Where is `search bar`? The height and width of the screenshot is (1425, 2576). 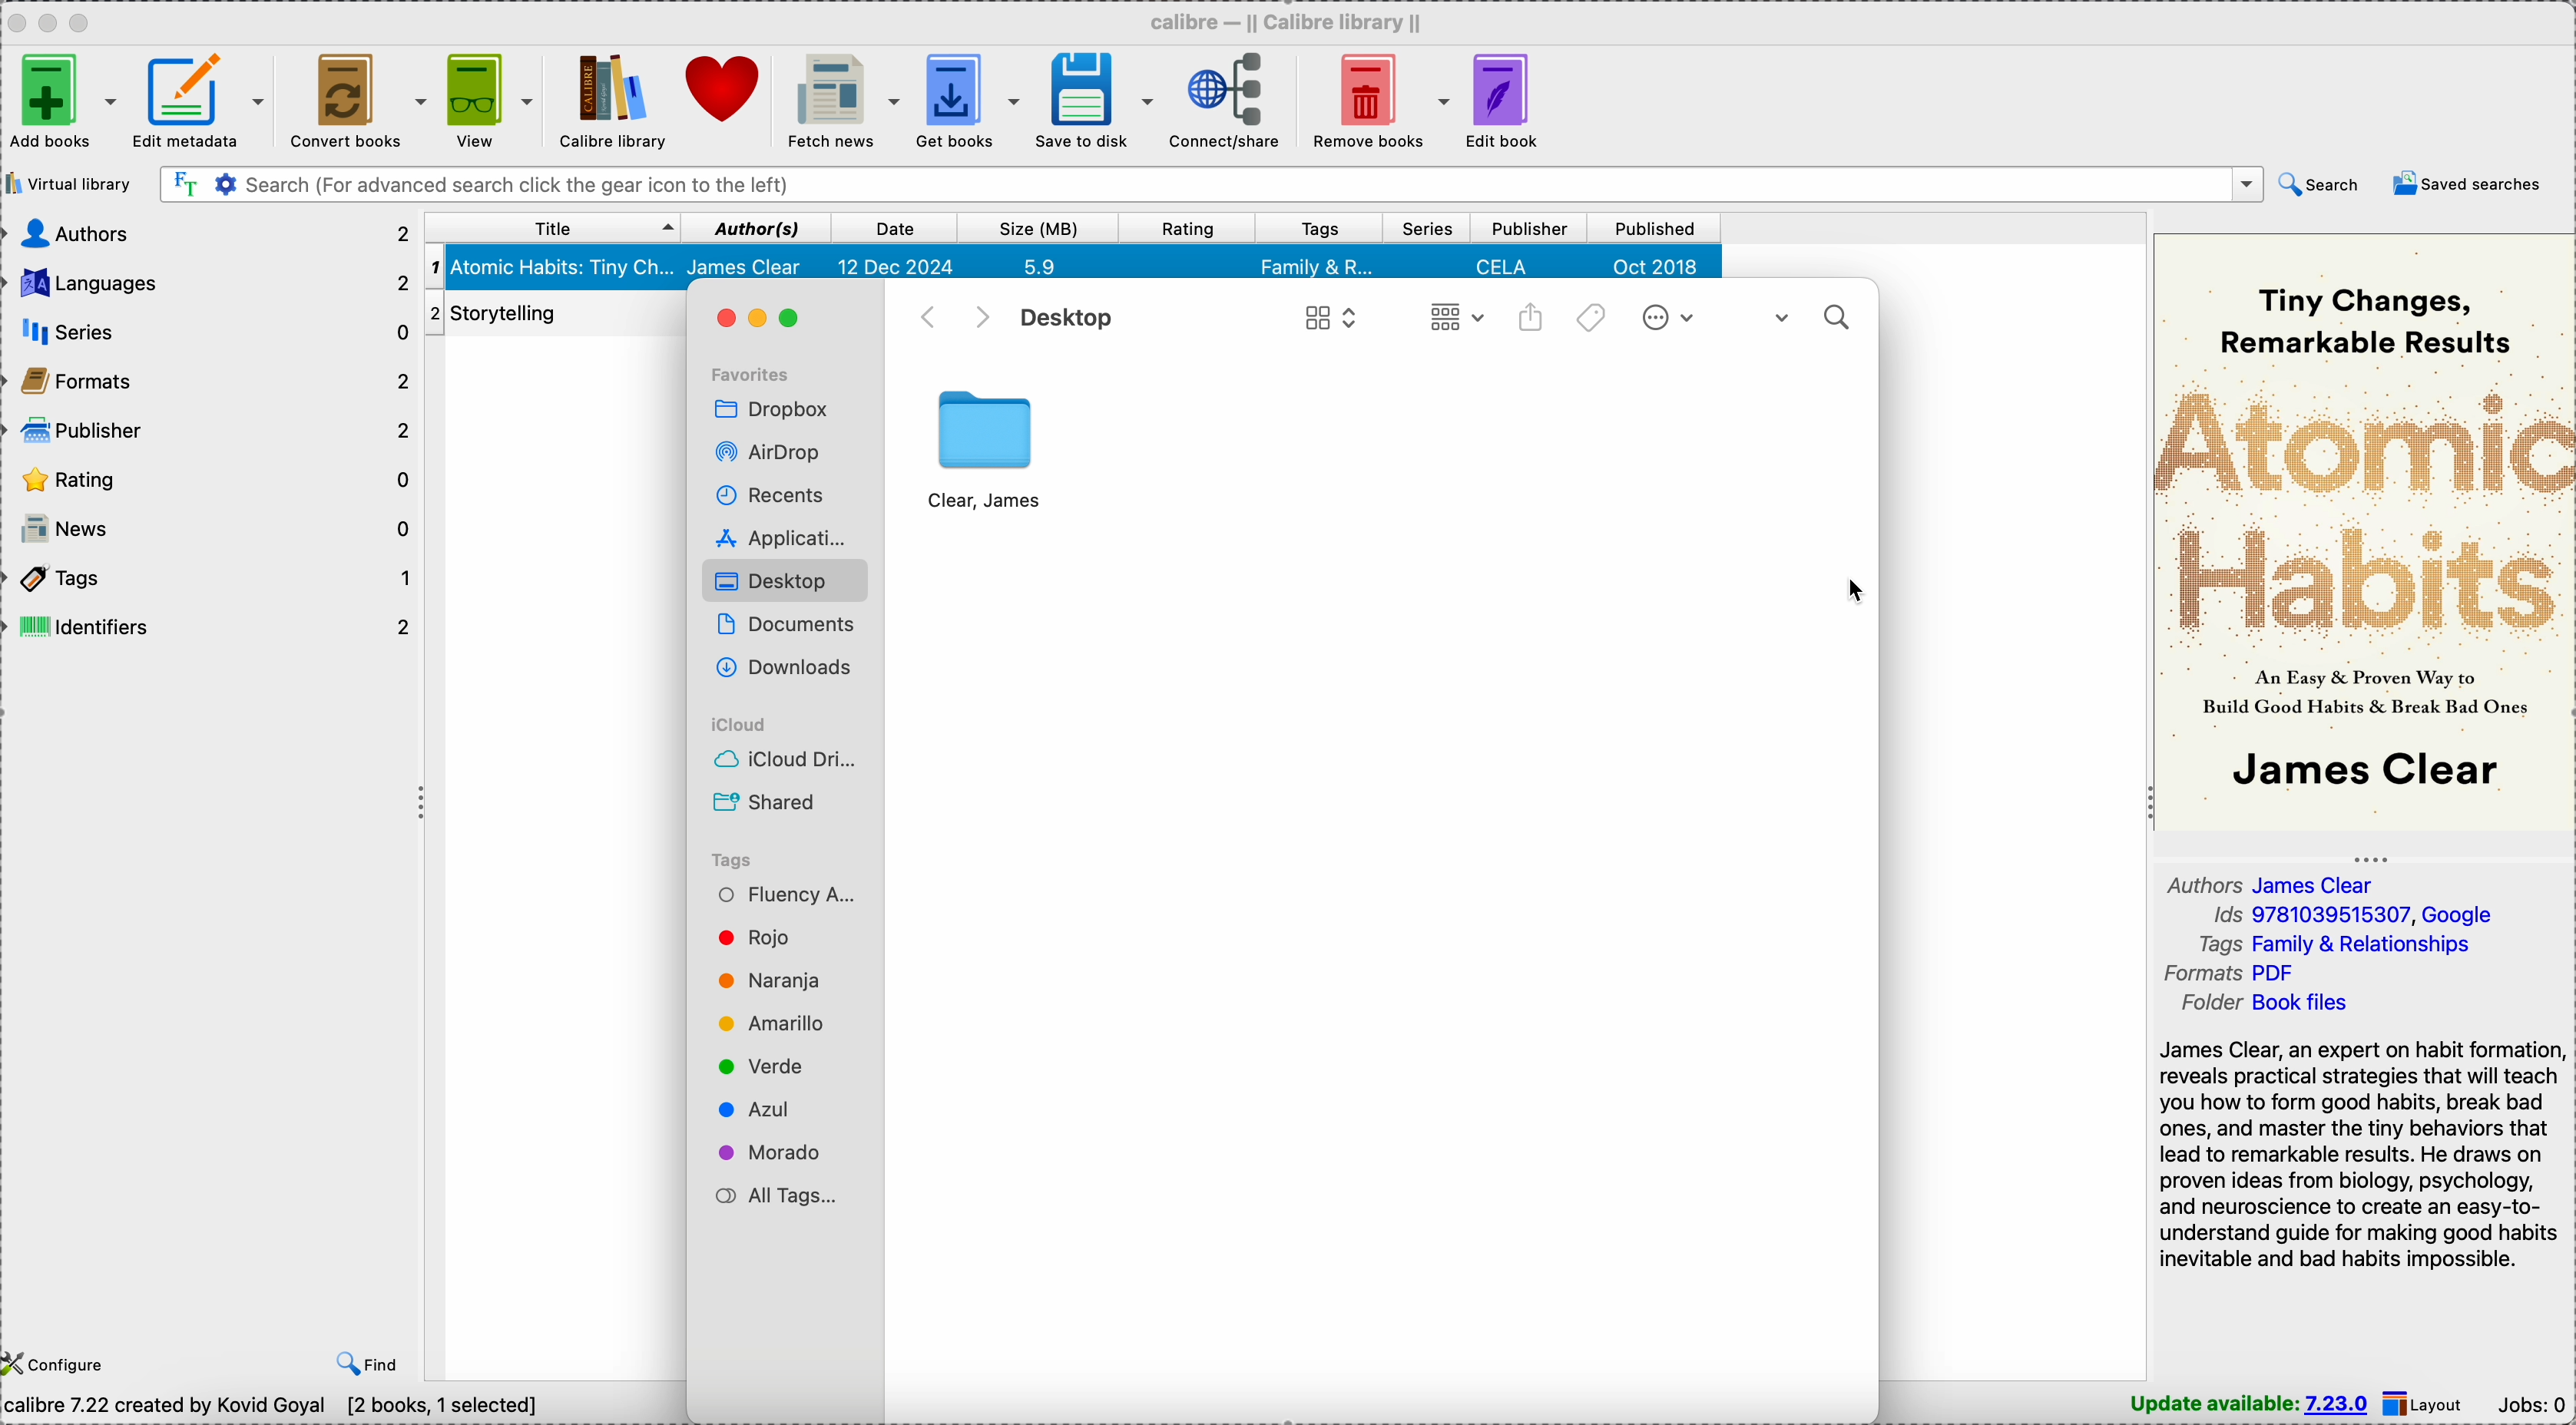 search bar is located at coordinates (1207, 182).